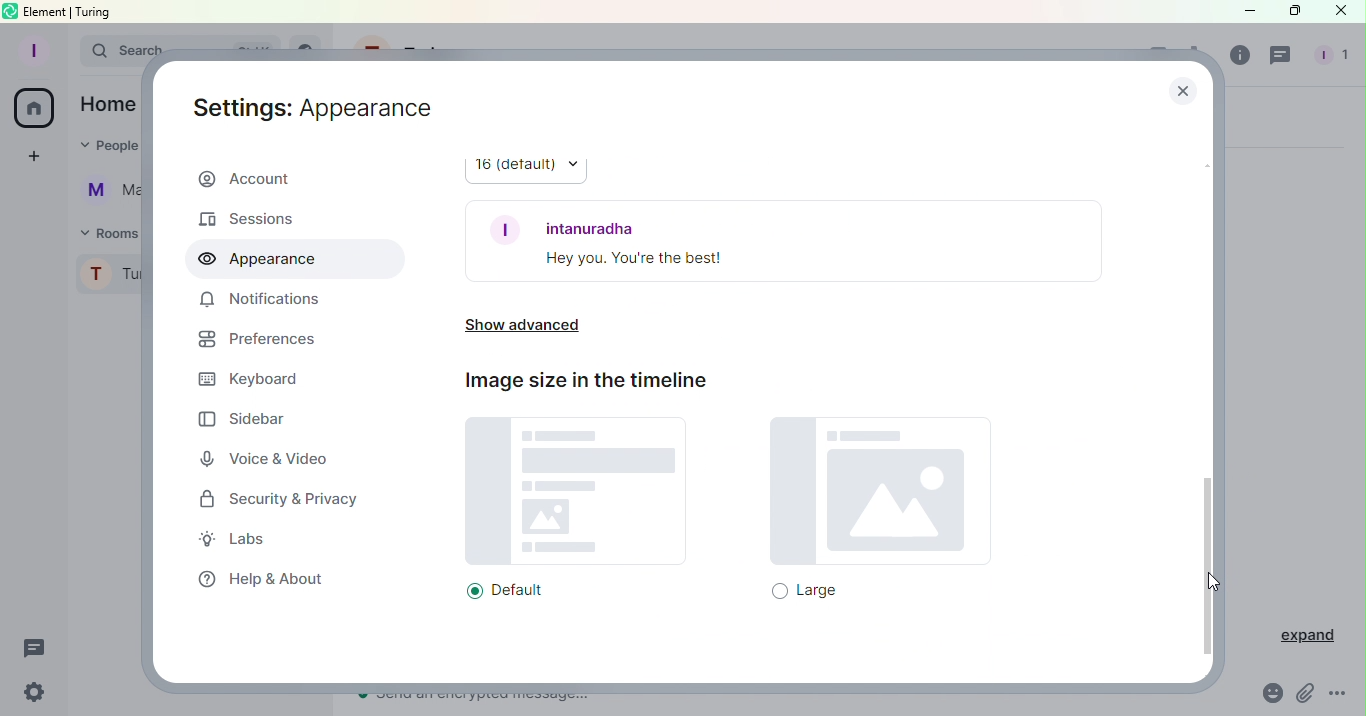  Describe the element at coordinates (260, 260) in the screenshot. I see `Appearance` at that location.